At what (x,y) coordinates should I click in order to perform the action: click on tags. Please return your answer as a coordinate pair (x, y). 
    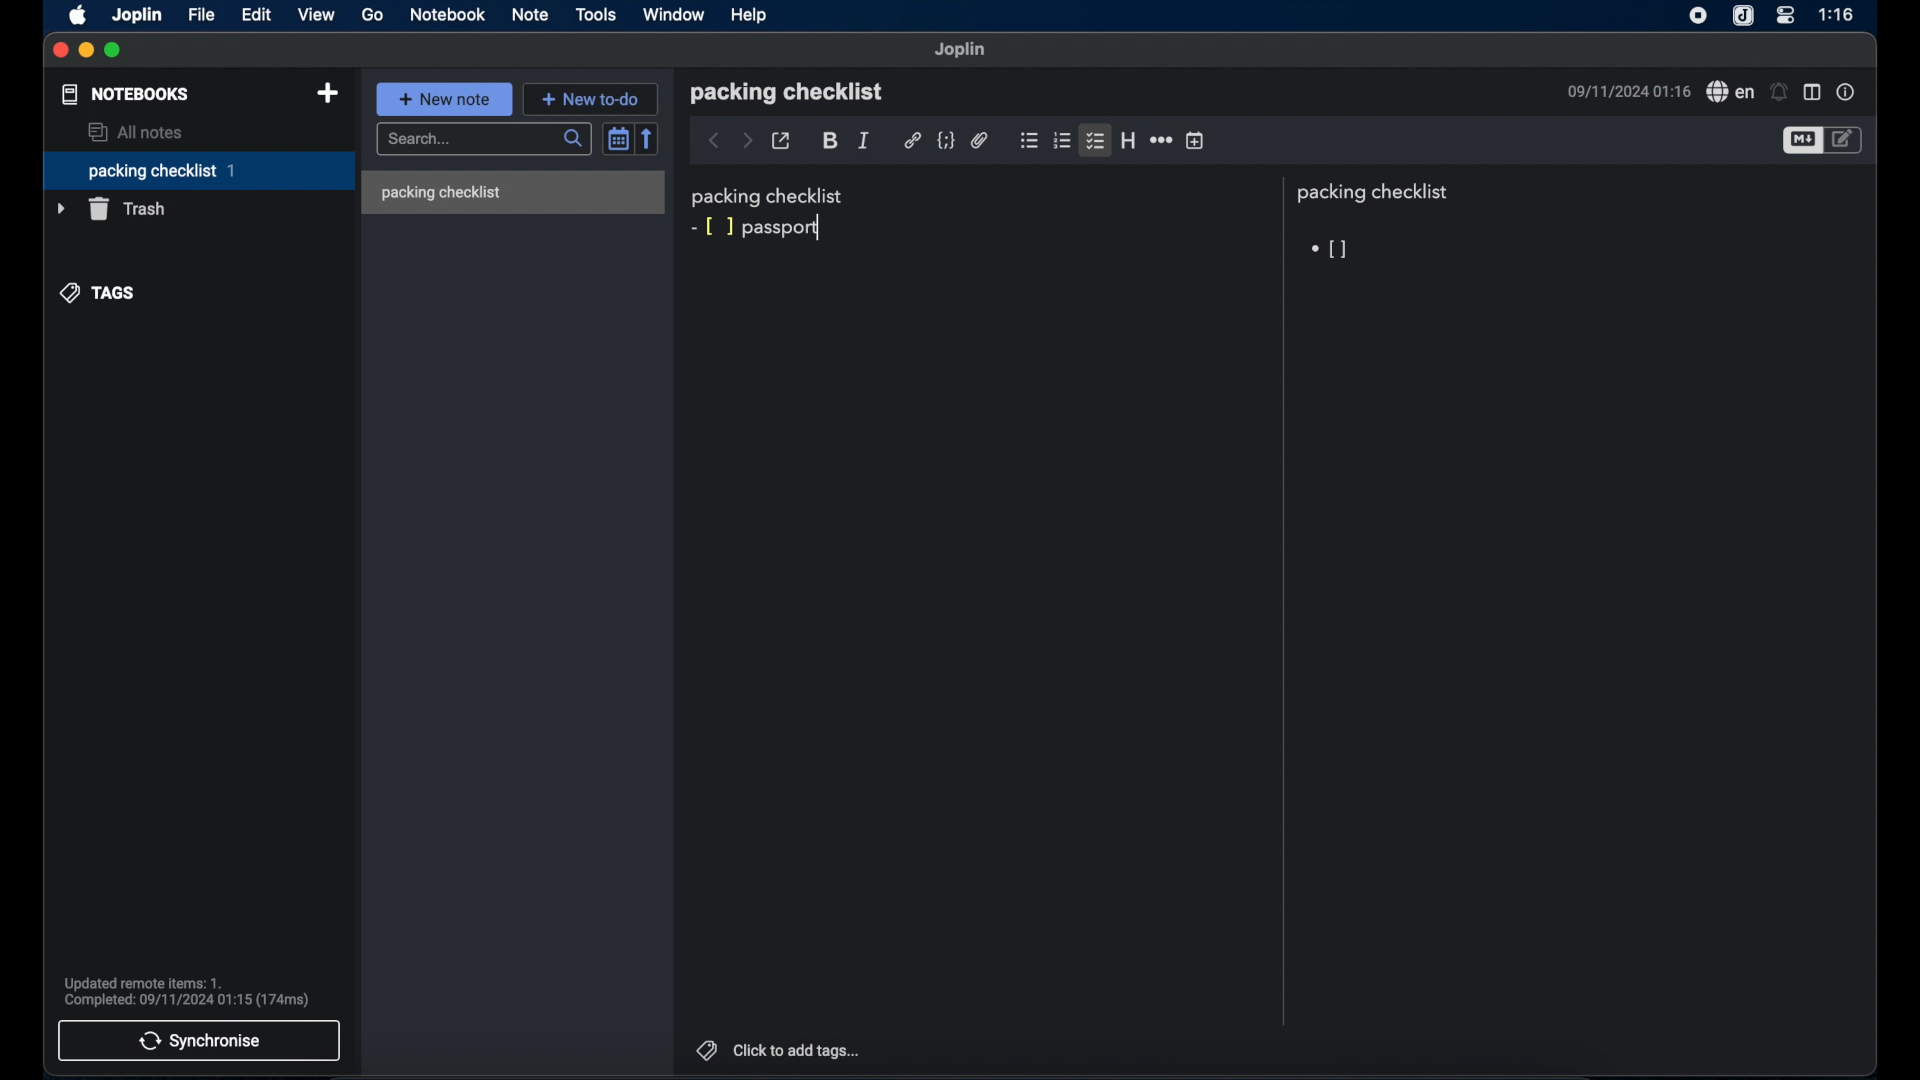
    Looking at the image, I should click on (97, 294).